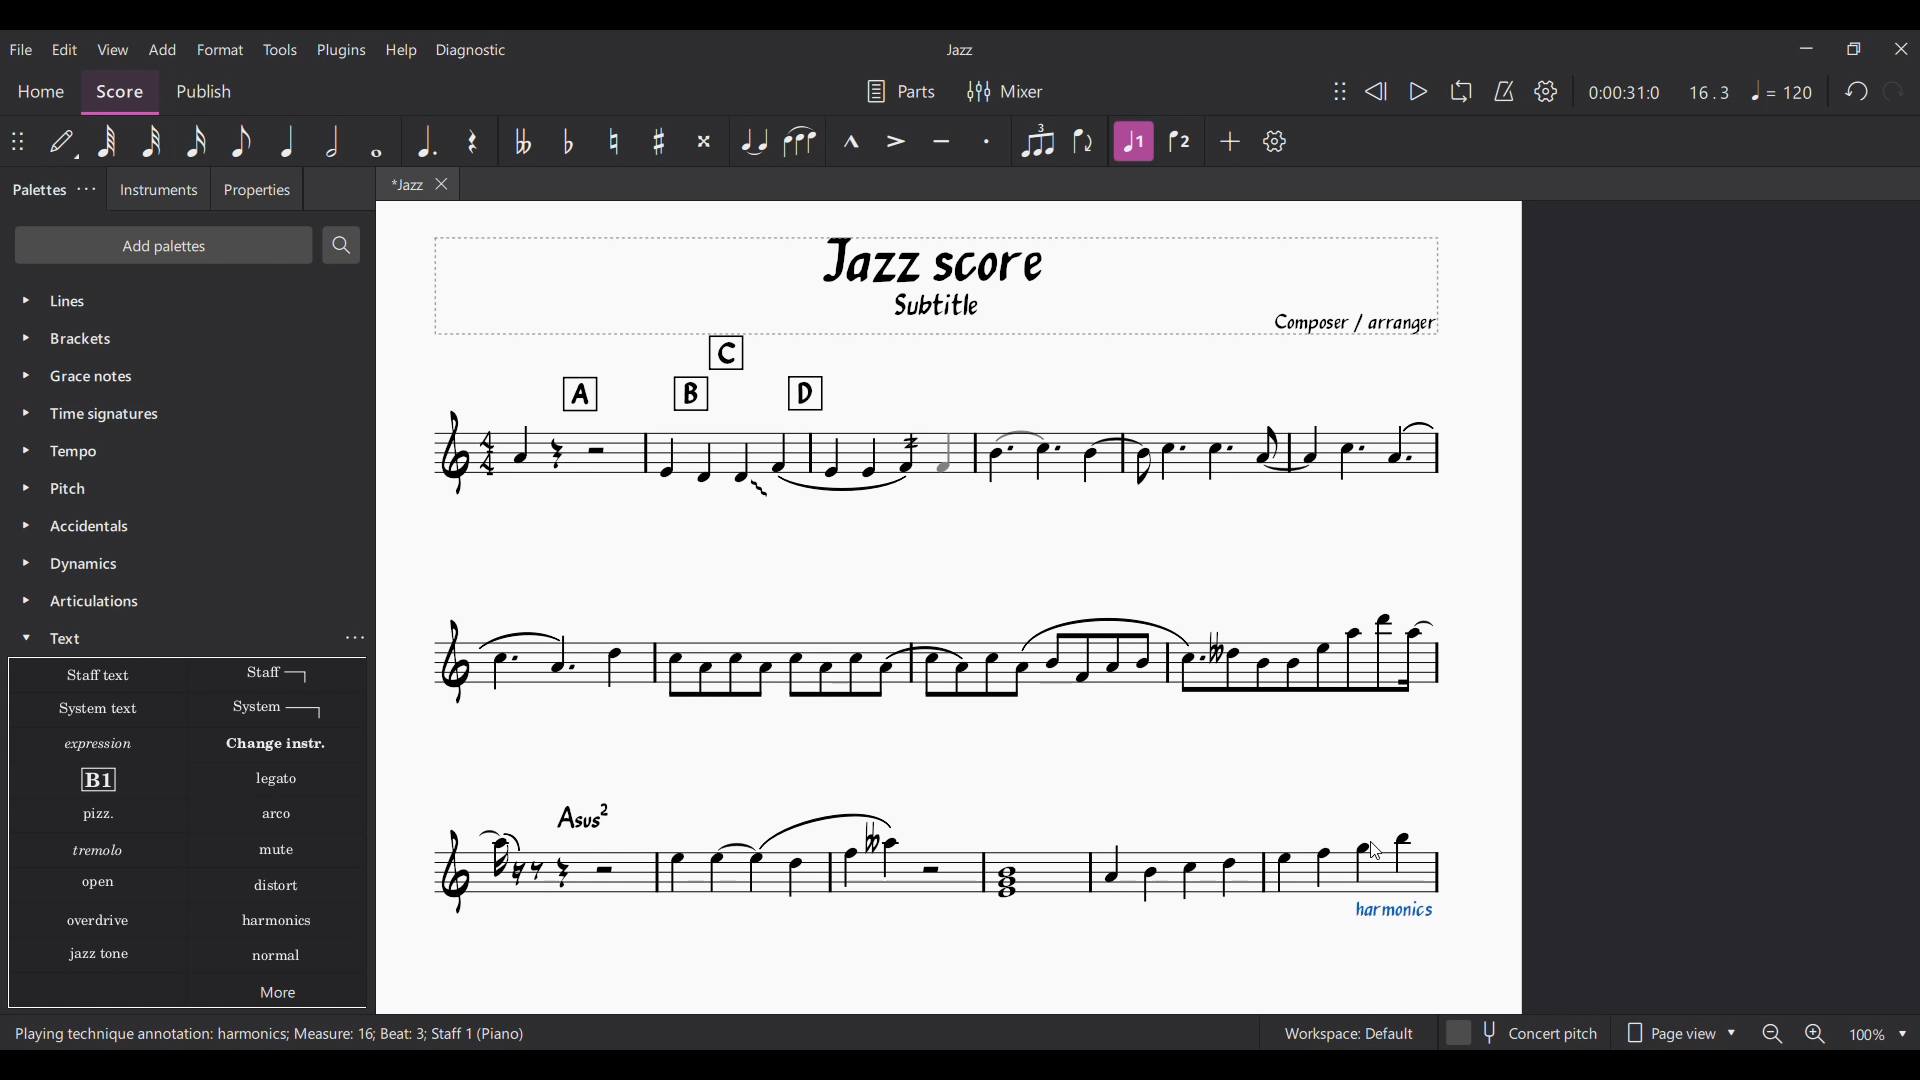 Image resolution: width=1920 pixels, height=1080 pixels. Describe the element at coordinates (1834, 1033) in the screenshot. I see `Zoom options` at that location.